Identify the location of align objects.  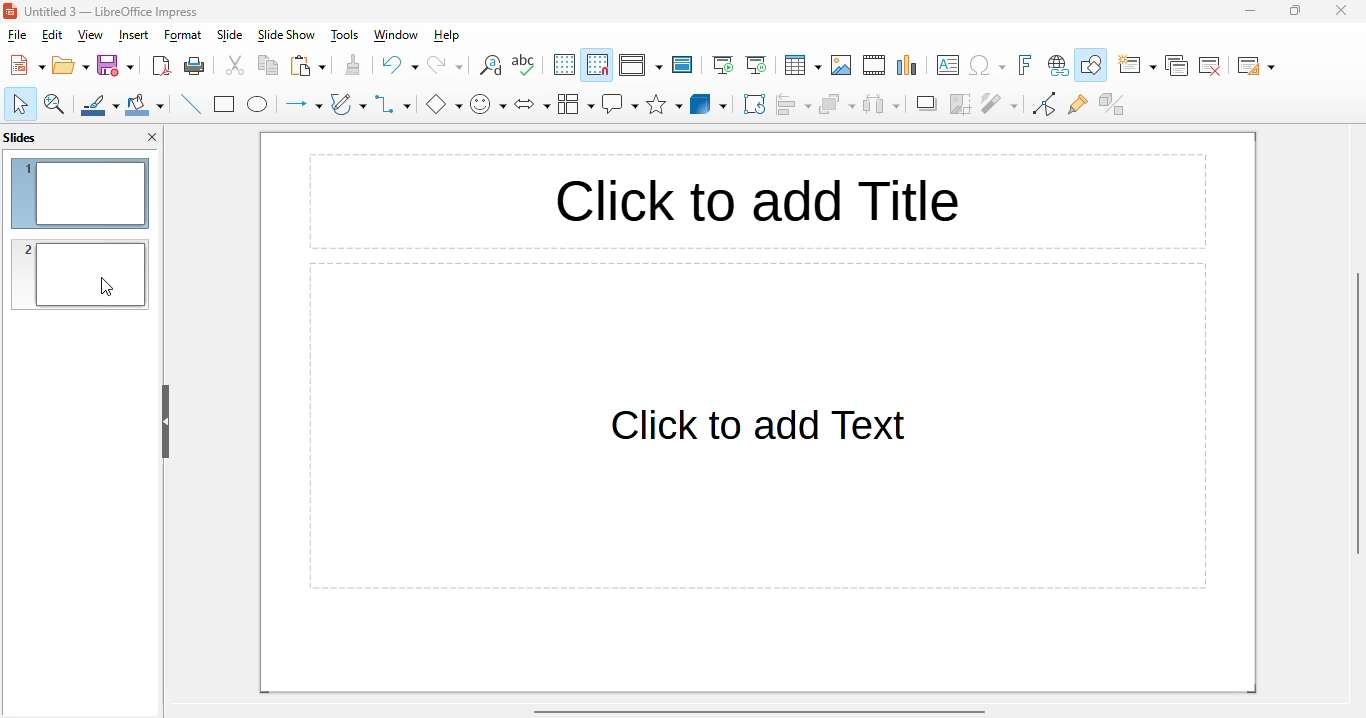
(794, 104).